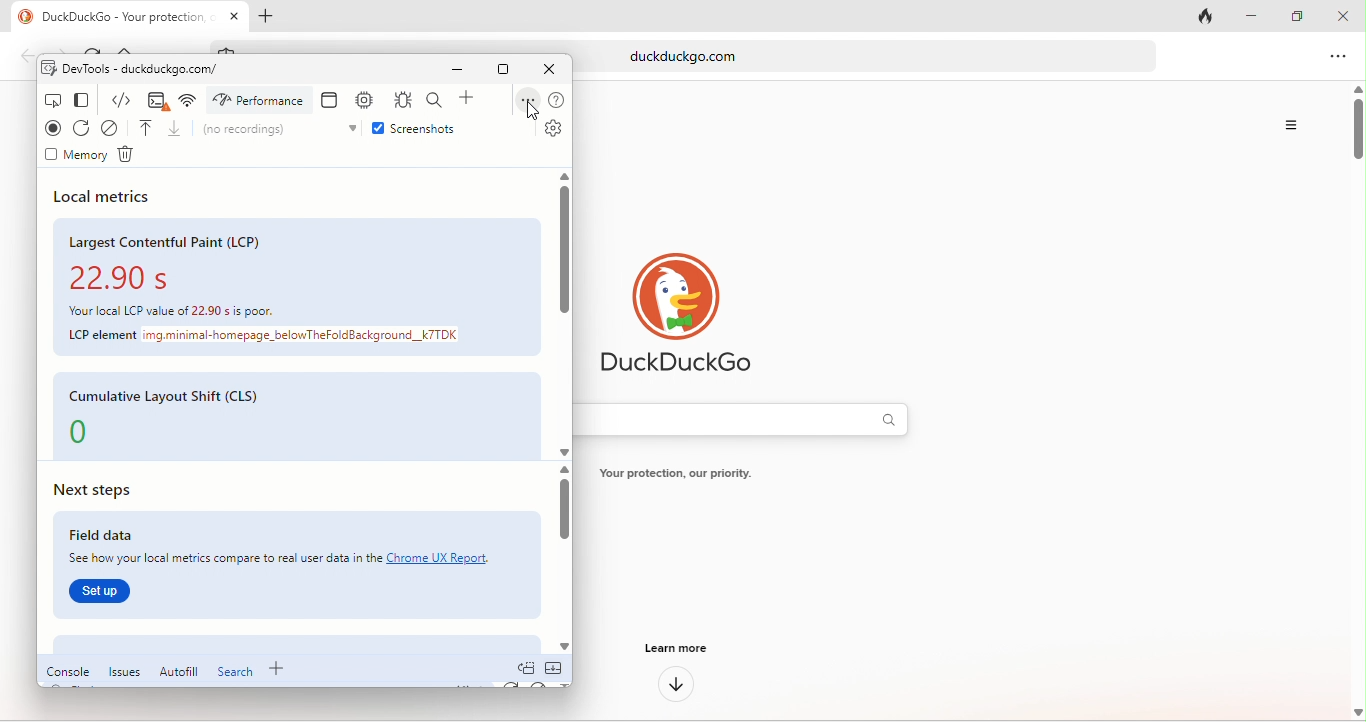 Image resolution: width=1366 pixels, height=722 pixels. I want to click on scroll down, so click(561, 446).